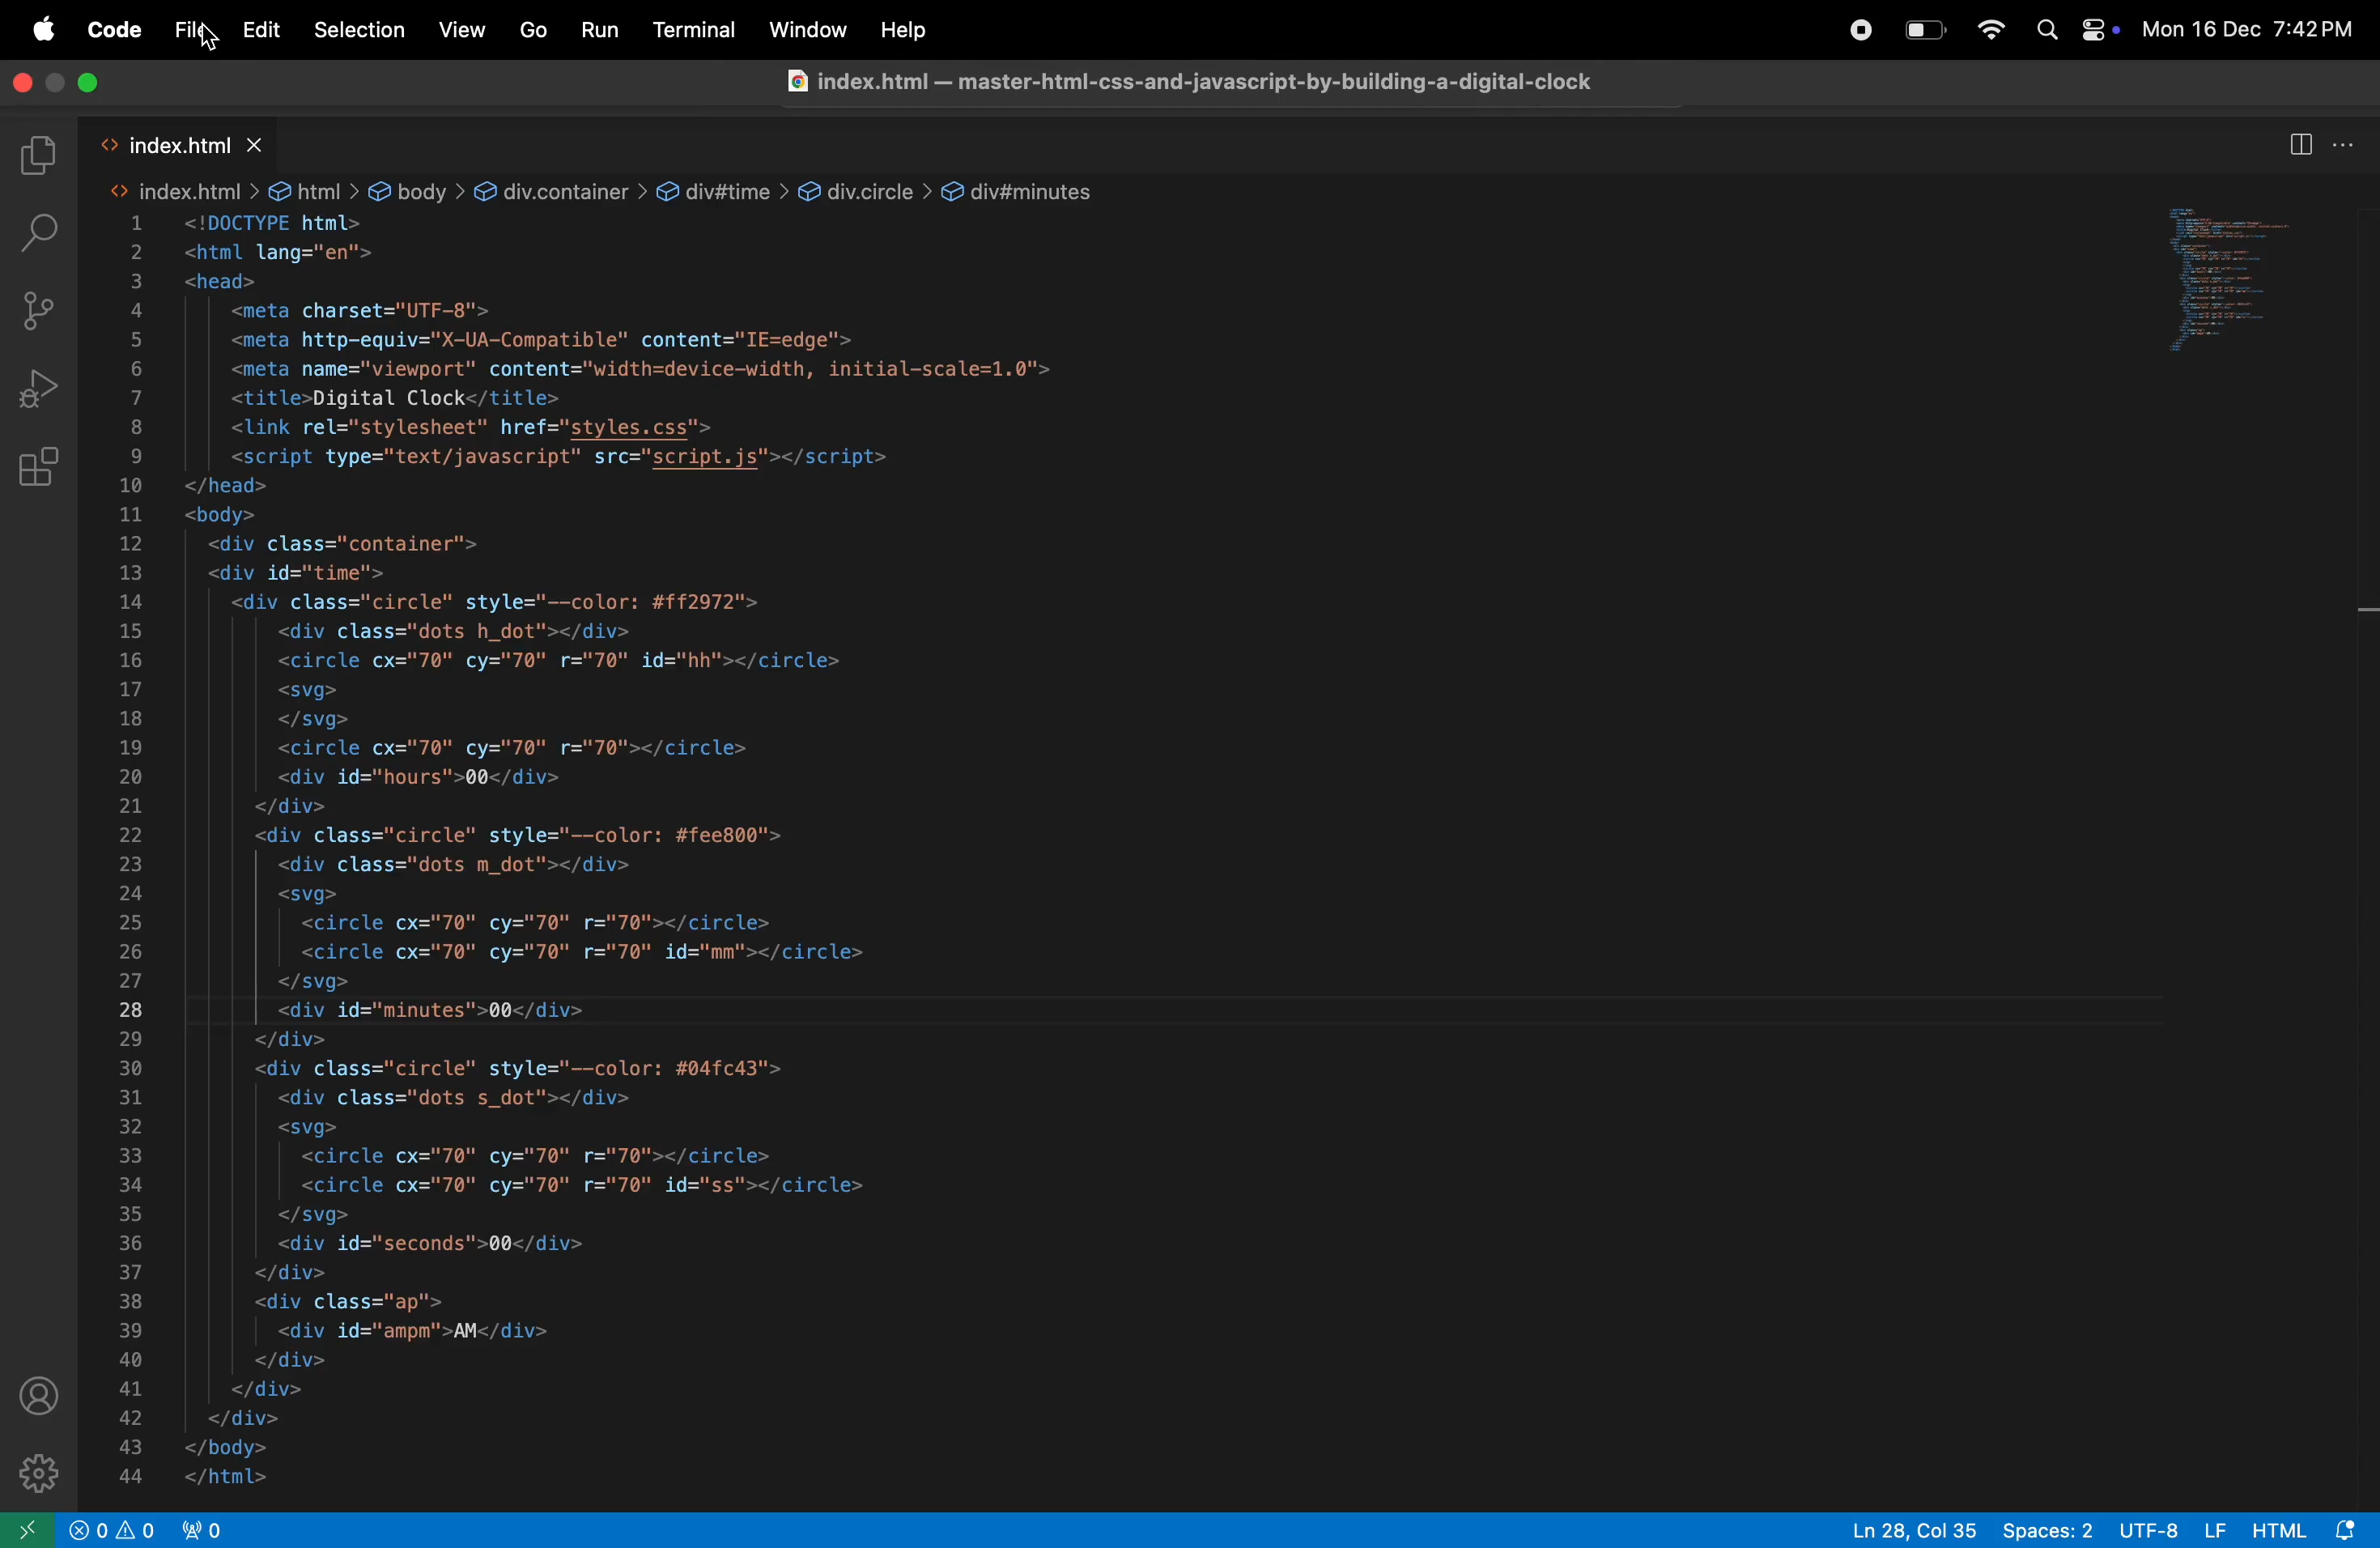 The width and height of the screenshot is (2380, 1548). What do you see at coordinates (465, 27) in the screenshot?
I see `View` at bounding box center [465, 27].